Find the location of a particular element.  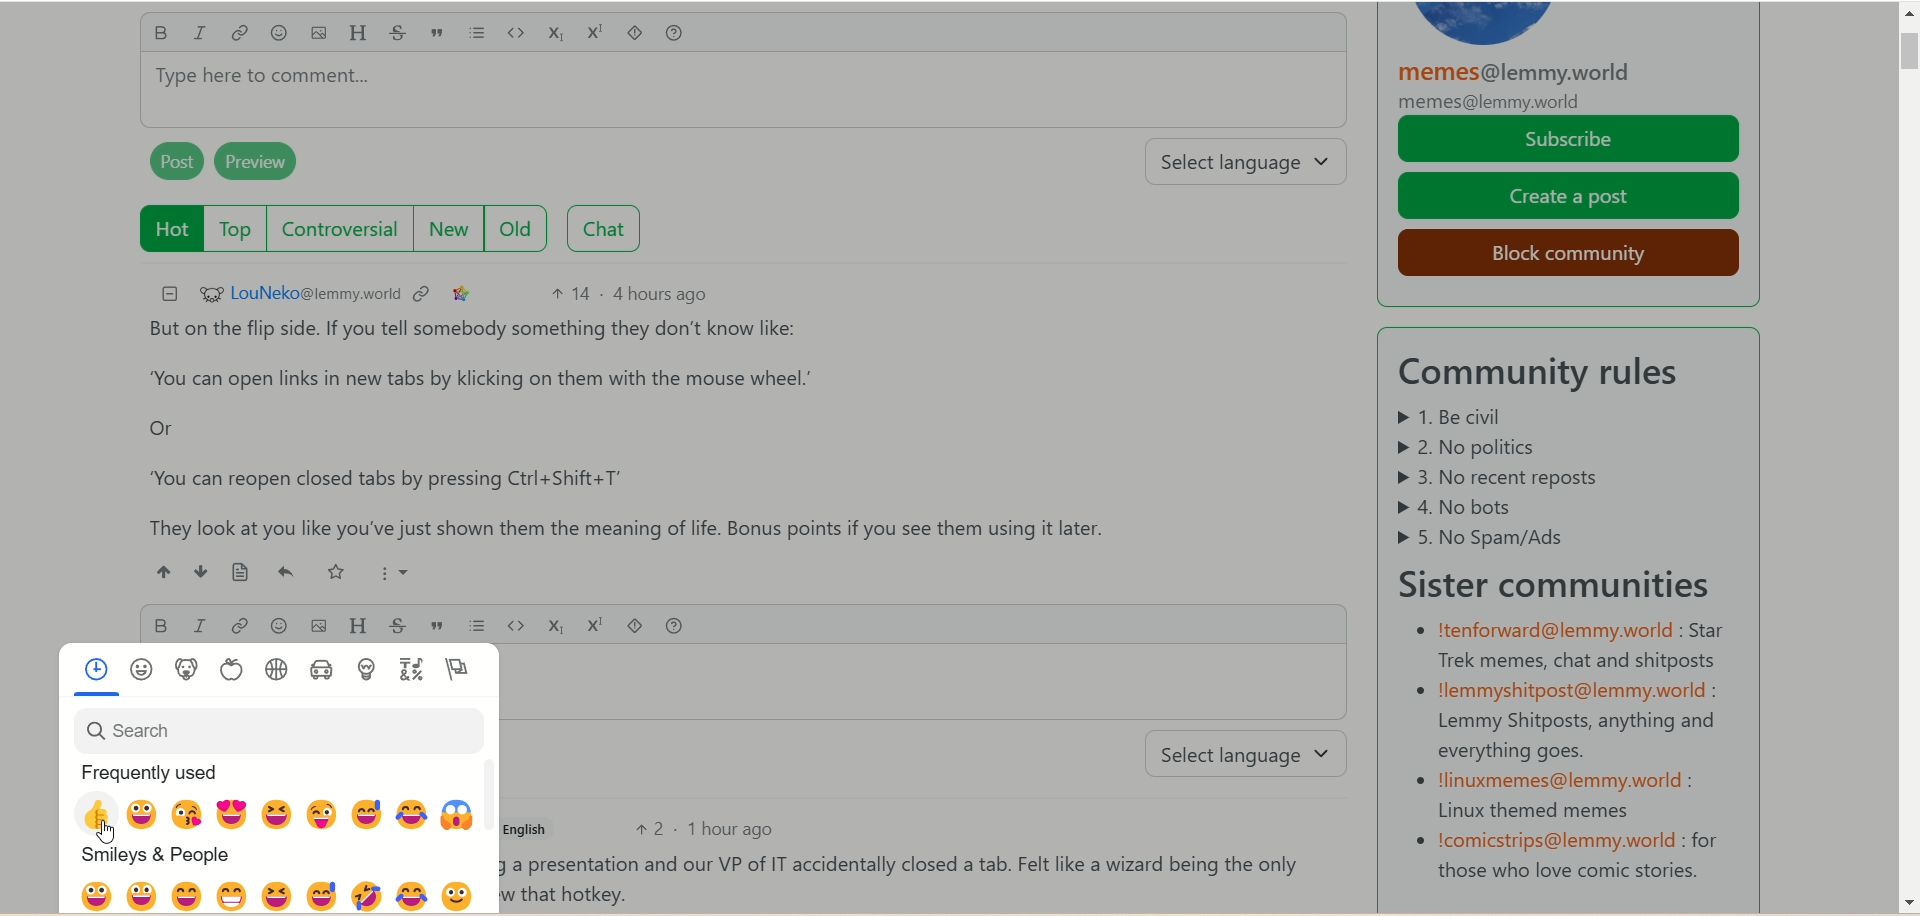

help is located at coordinates (686, 34).